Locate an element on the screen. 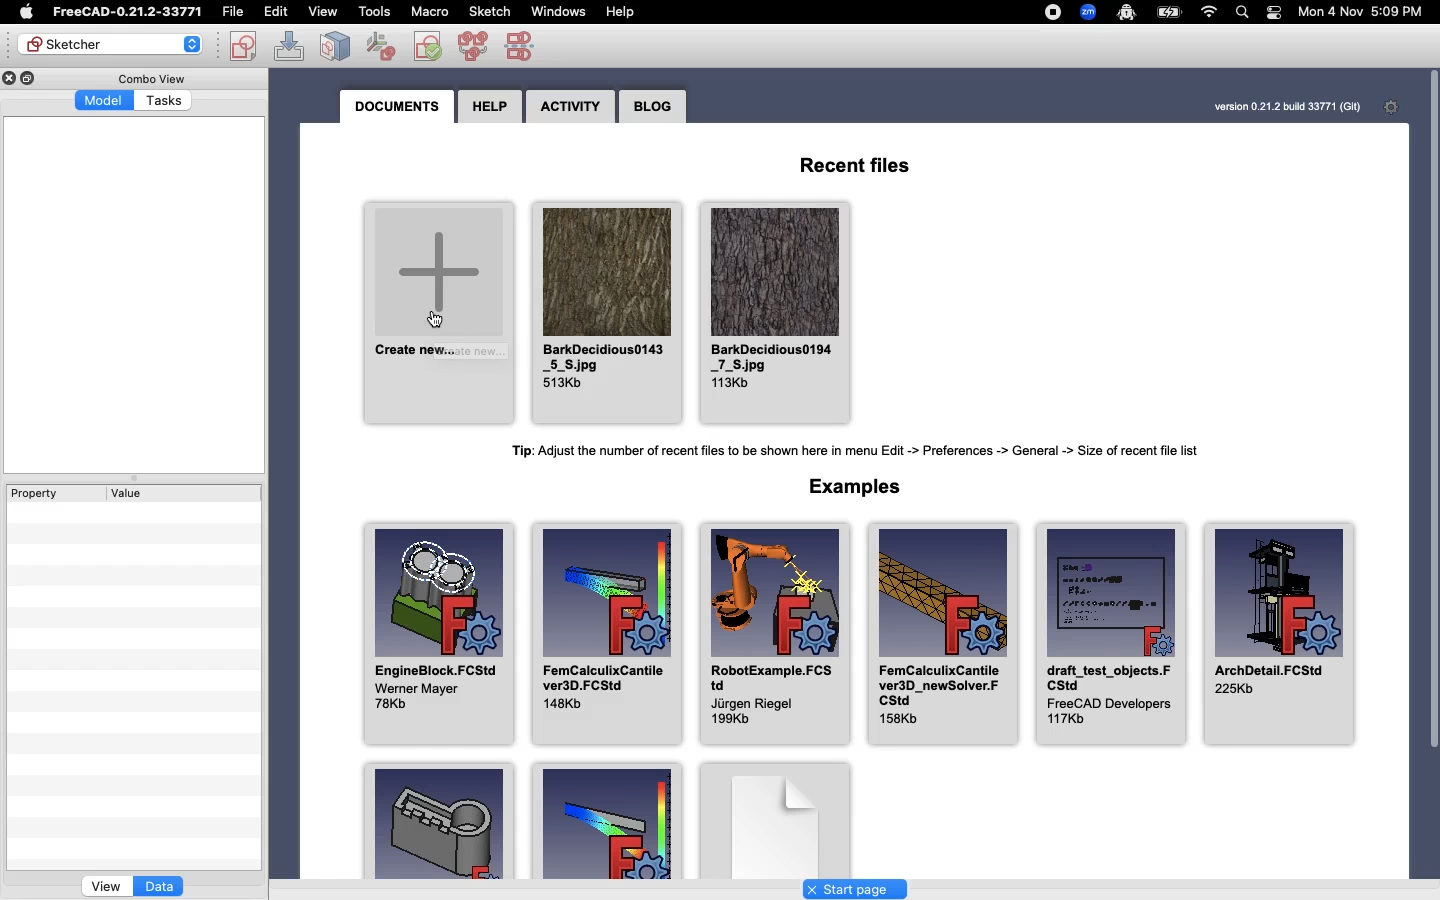  Value is located at coordinates (184, 492).